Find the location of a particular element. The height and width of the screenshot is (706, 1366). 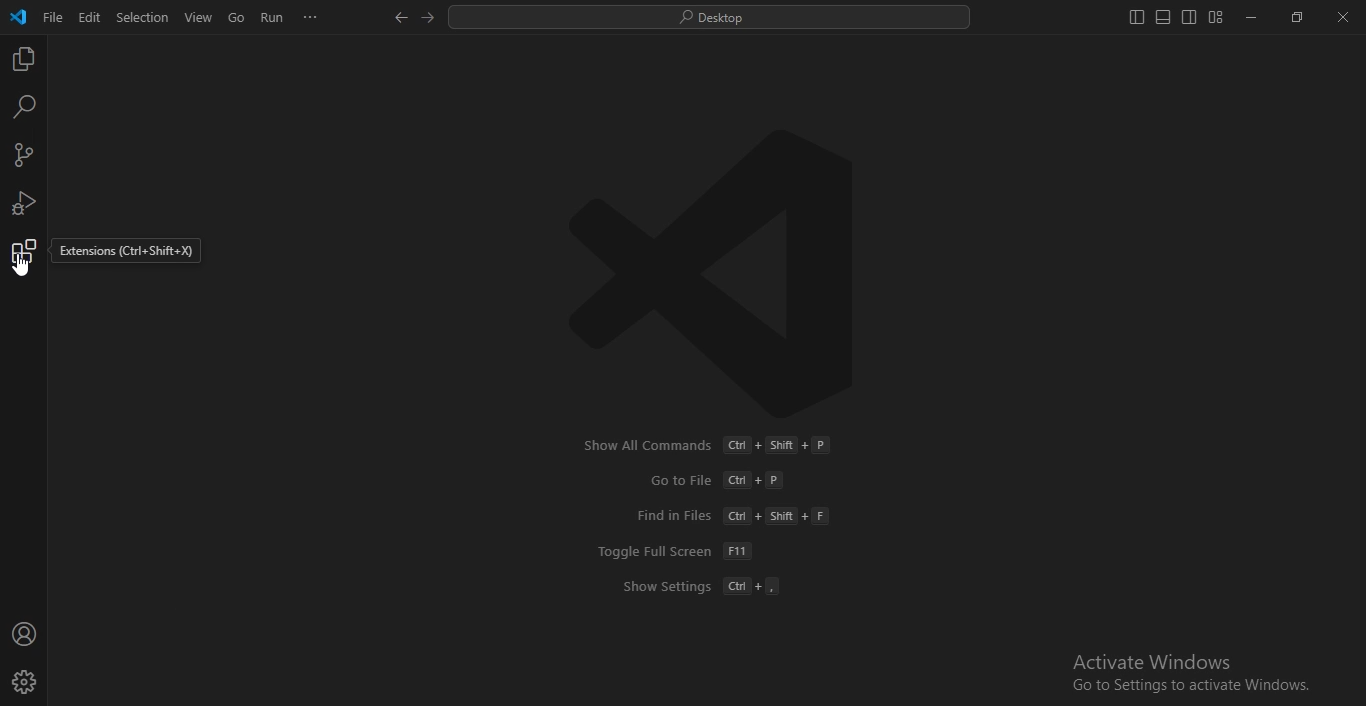

vscode icon is located at coordinates (717, 275).